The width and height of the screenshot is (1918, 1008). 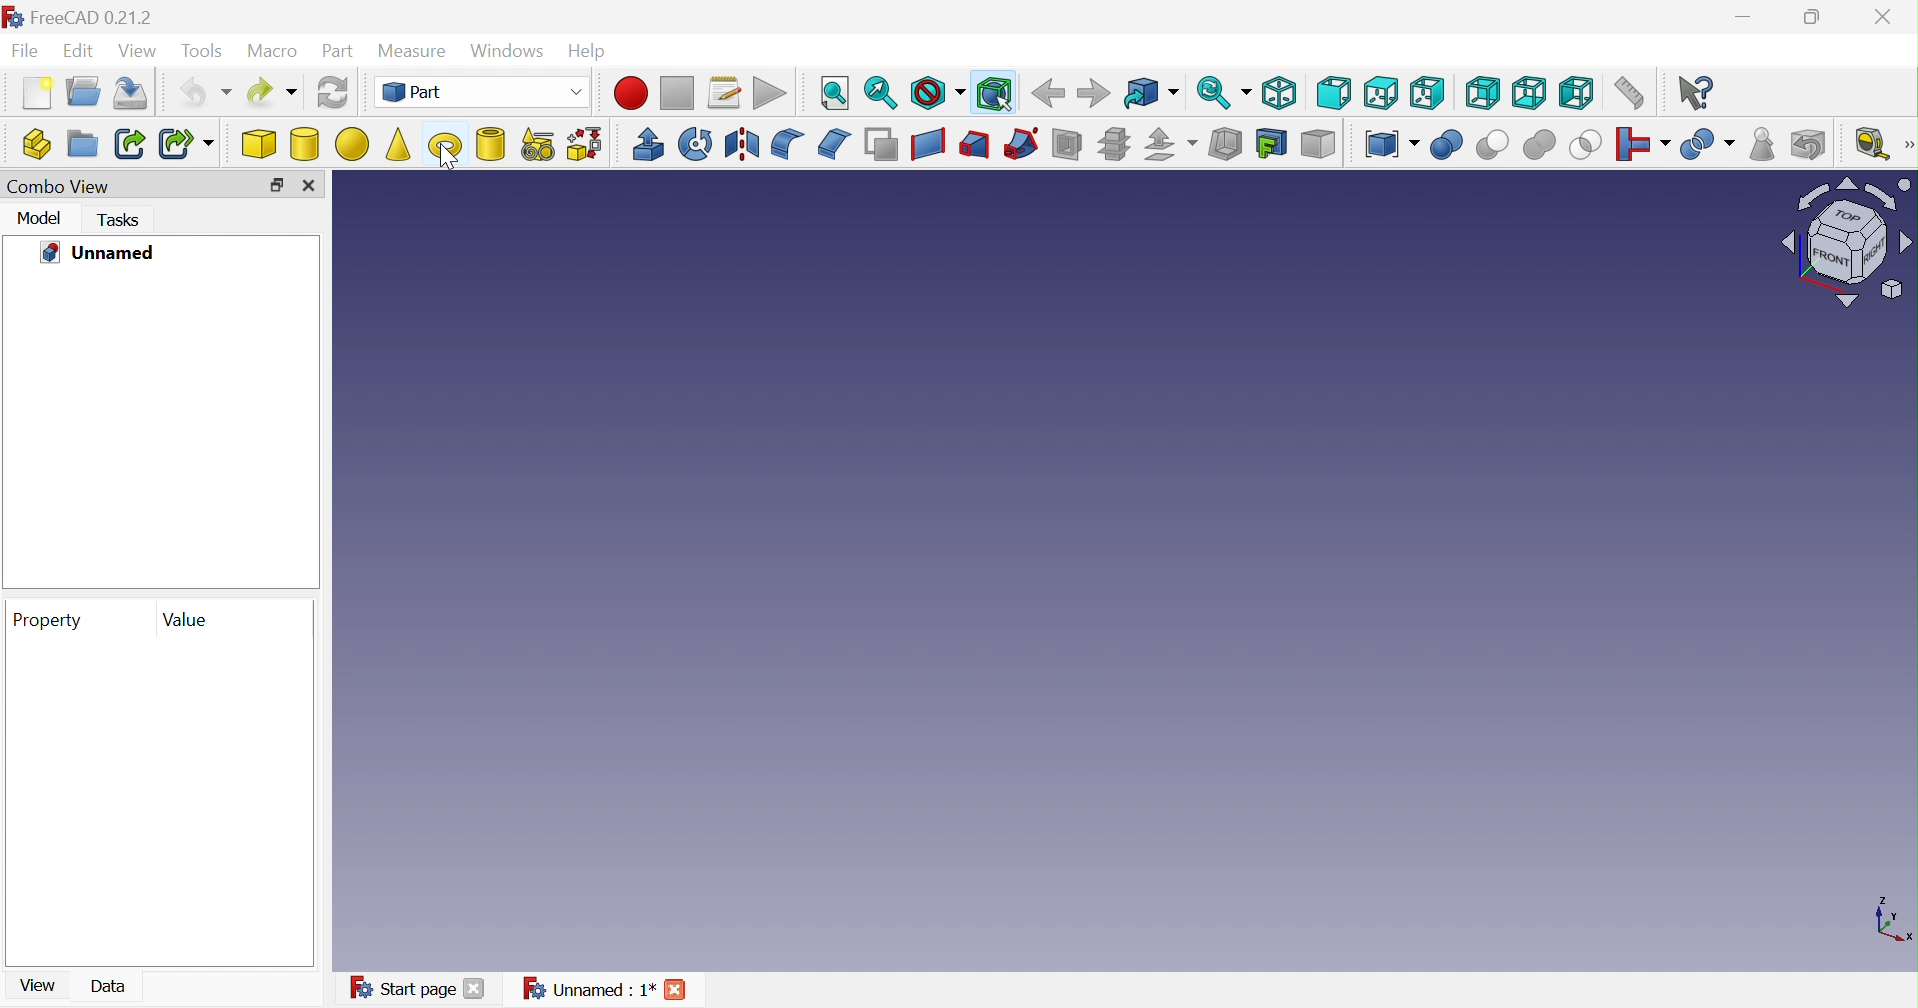 I want to click on Bounding box, so click(x=990, y=94).